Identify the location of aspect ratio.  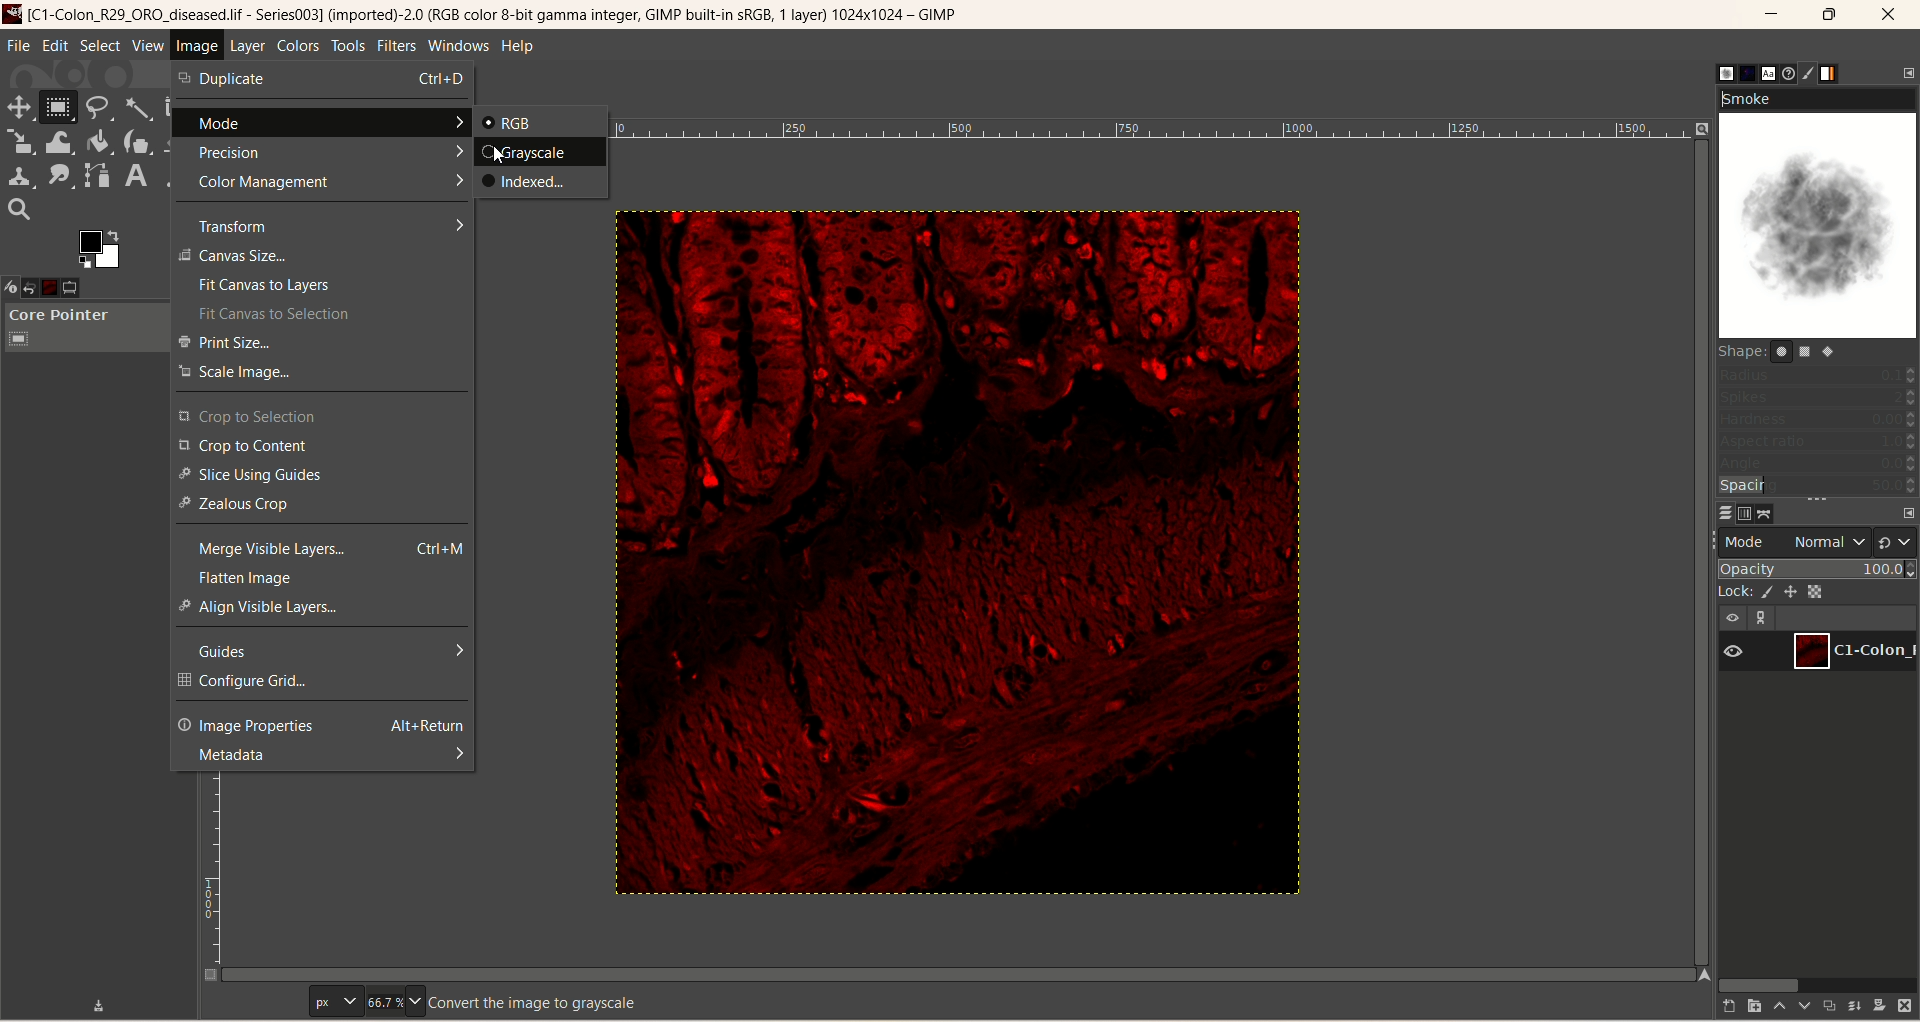
(1819, 441).